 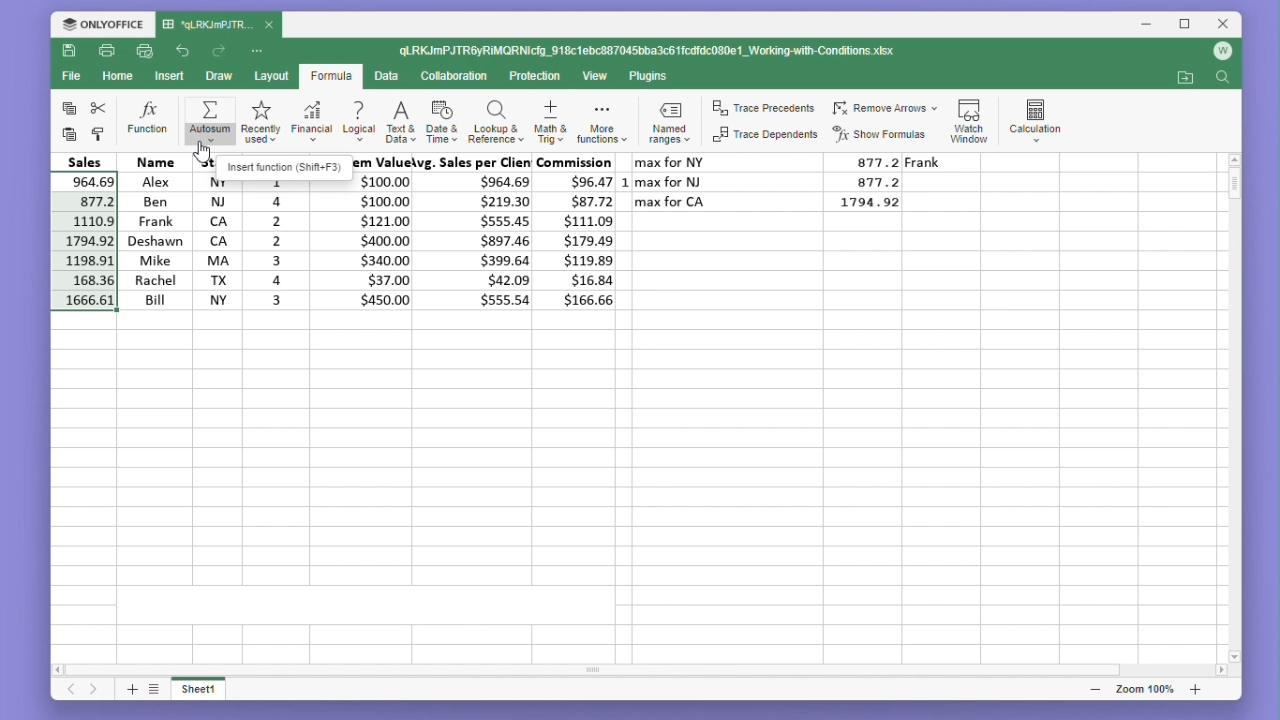 I want to click on View, so click(x=596, y=76).